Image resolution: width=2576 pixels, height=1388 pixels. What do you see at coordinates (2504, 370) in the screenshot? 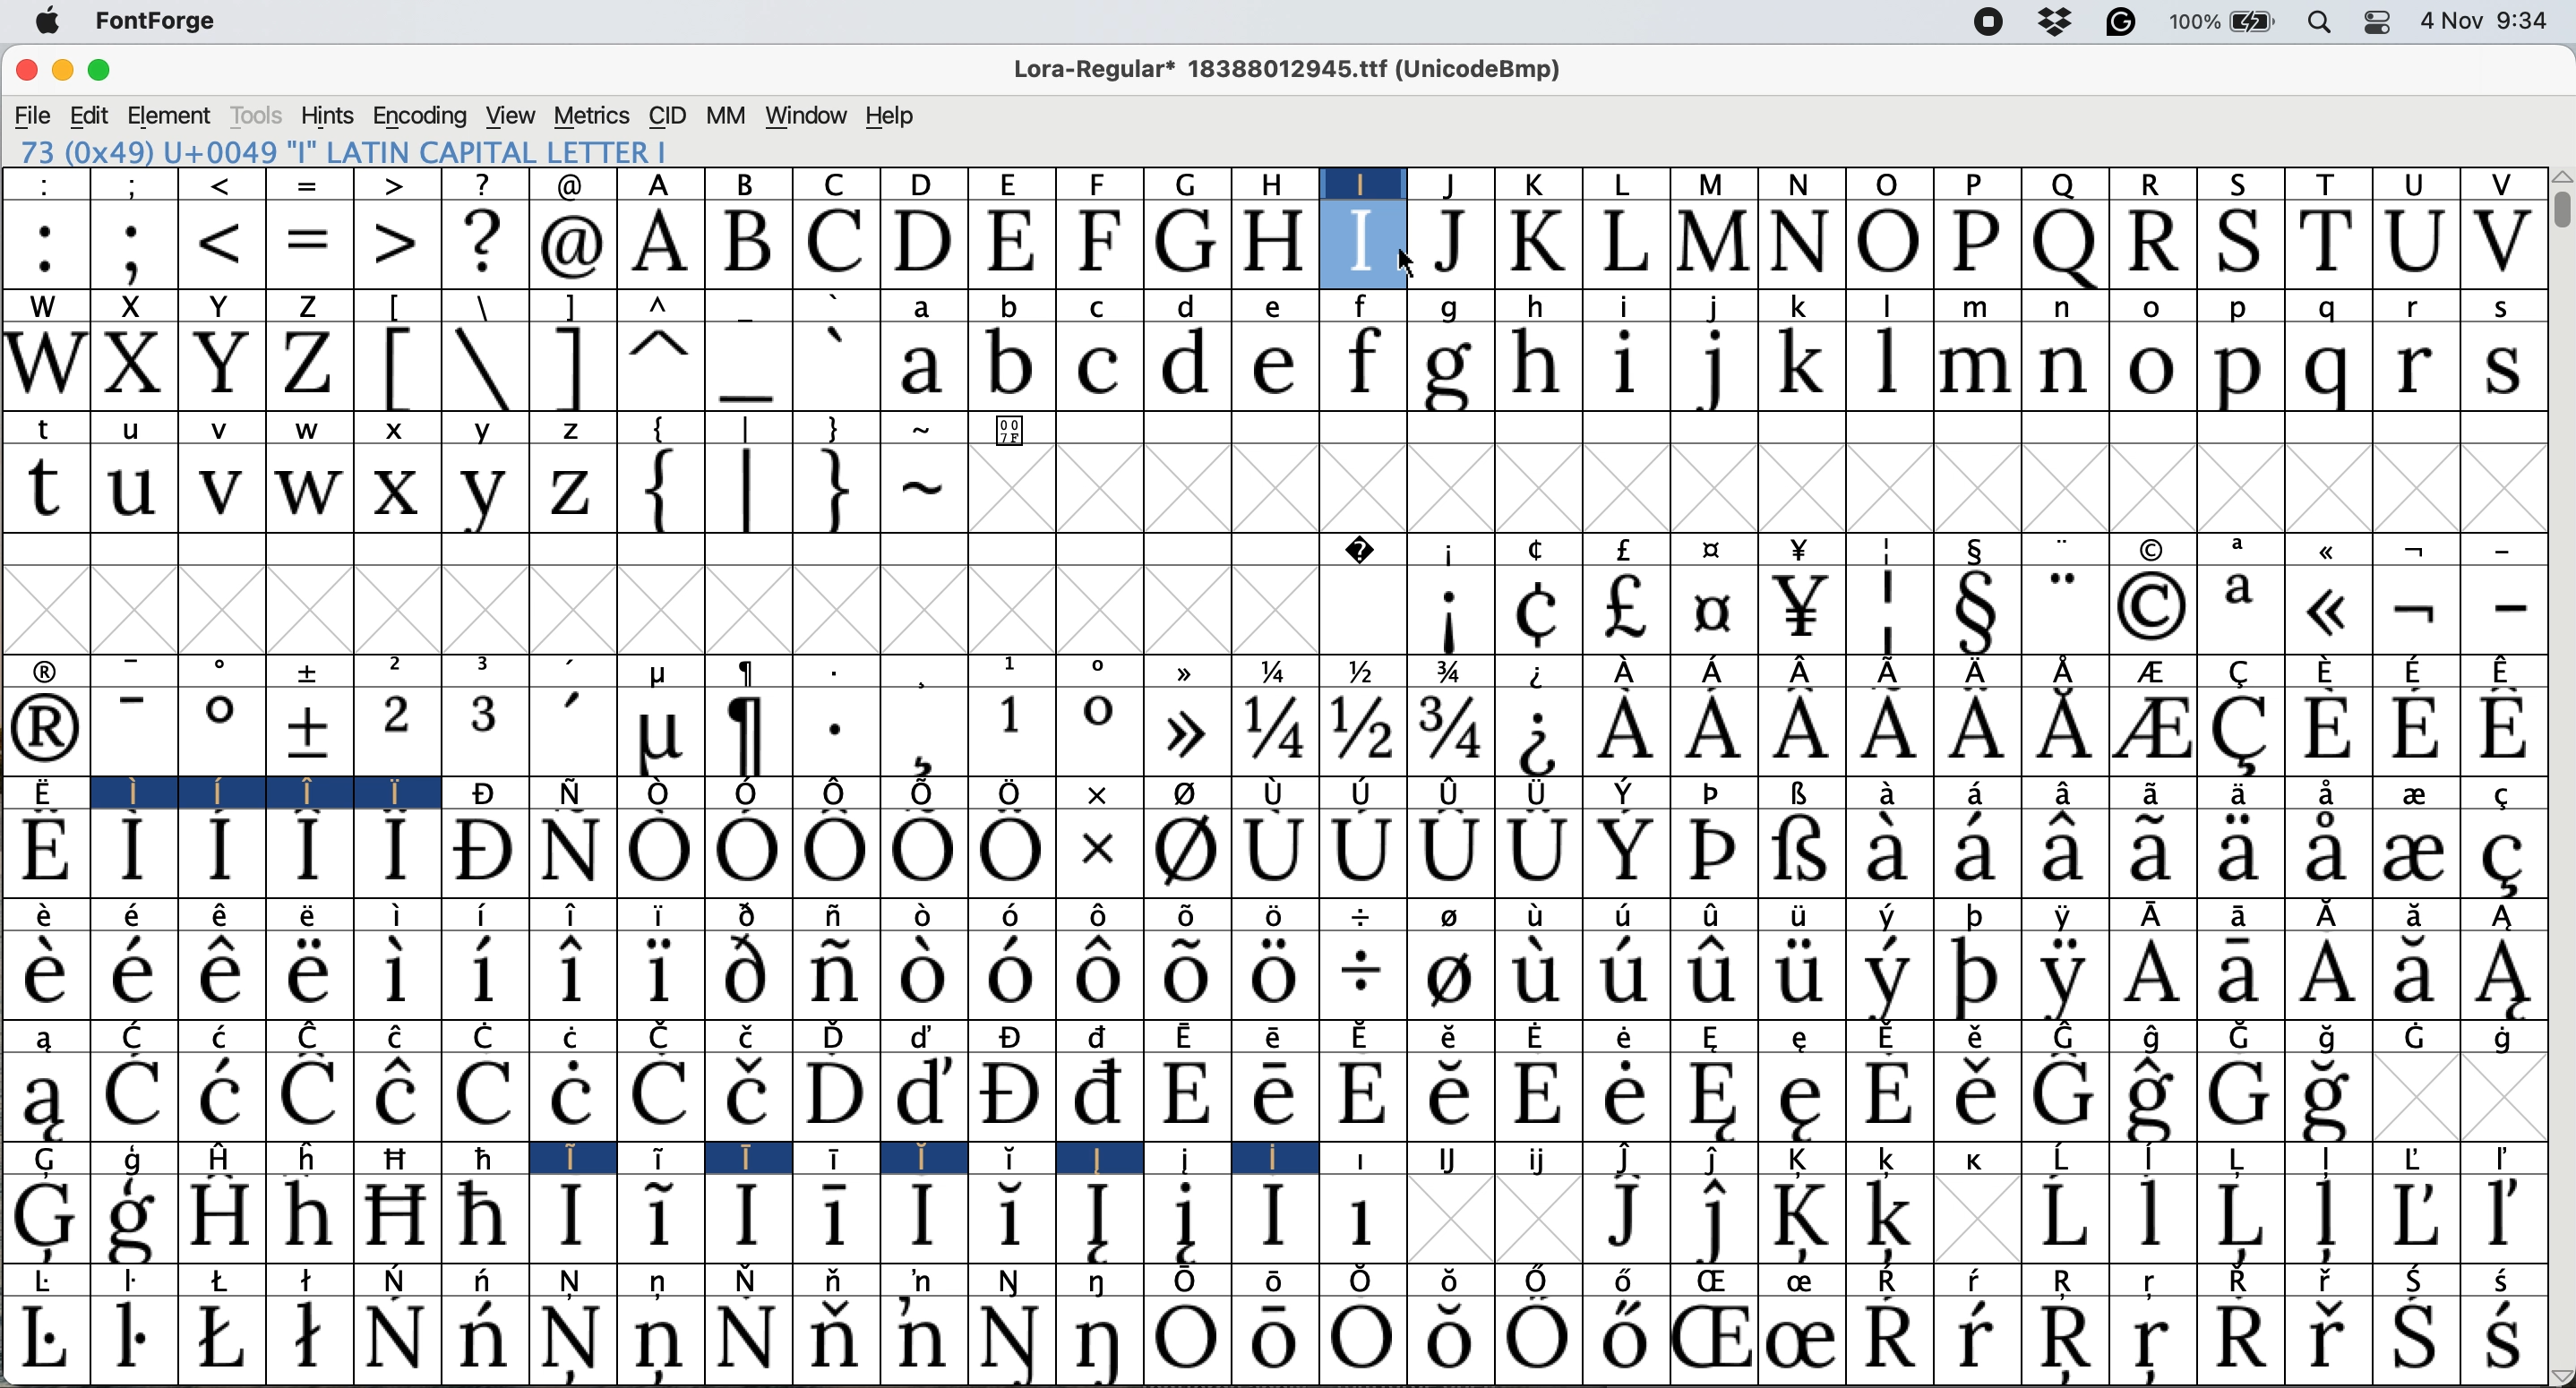
I see `s` at bounding box center [2504, 370].